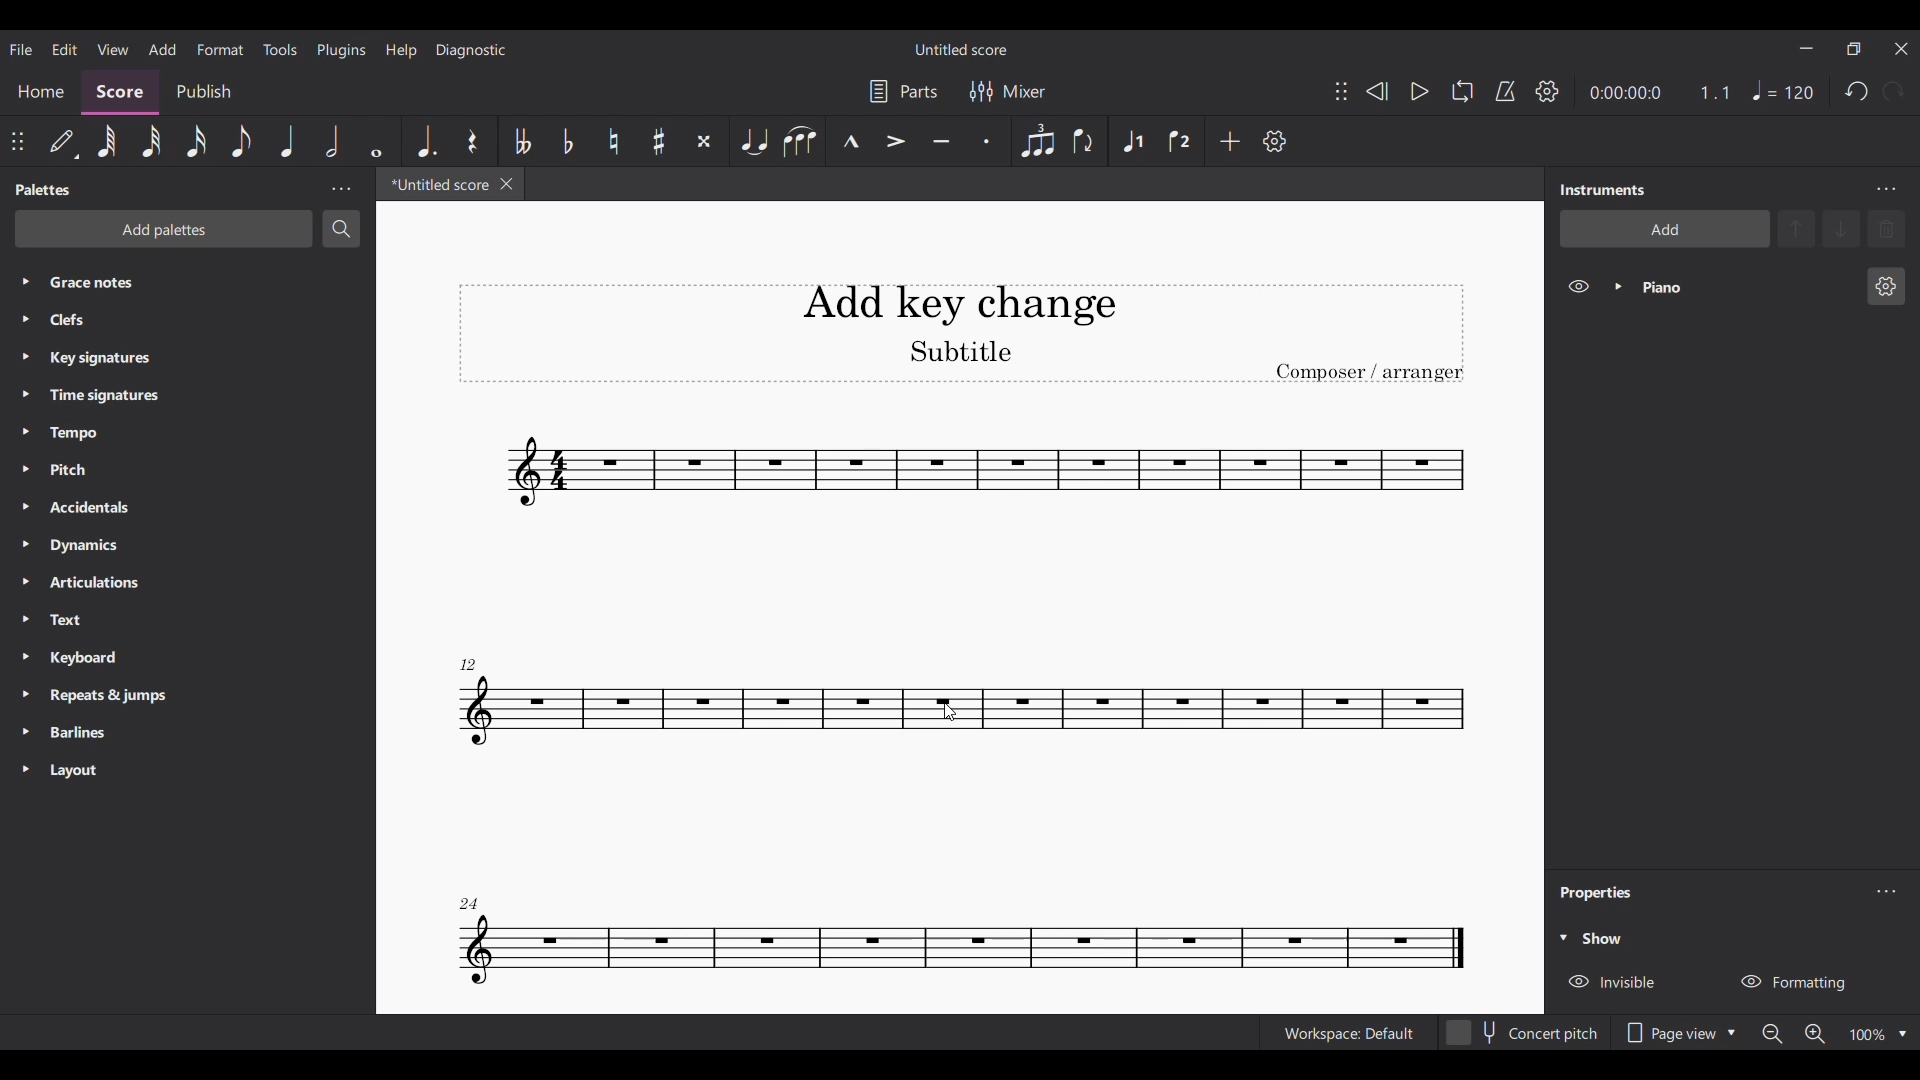 The width and height of the screenshot is (1920, 1080). Describe the element at coordinates (1682, 1033) in the screenshot. I see `Page view options` at that location.